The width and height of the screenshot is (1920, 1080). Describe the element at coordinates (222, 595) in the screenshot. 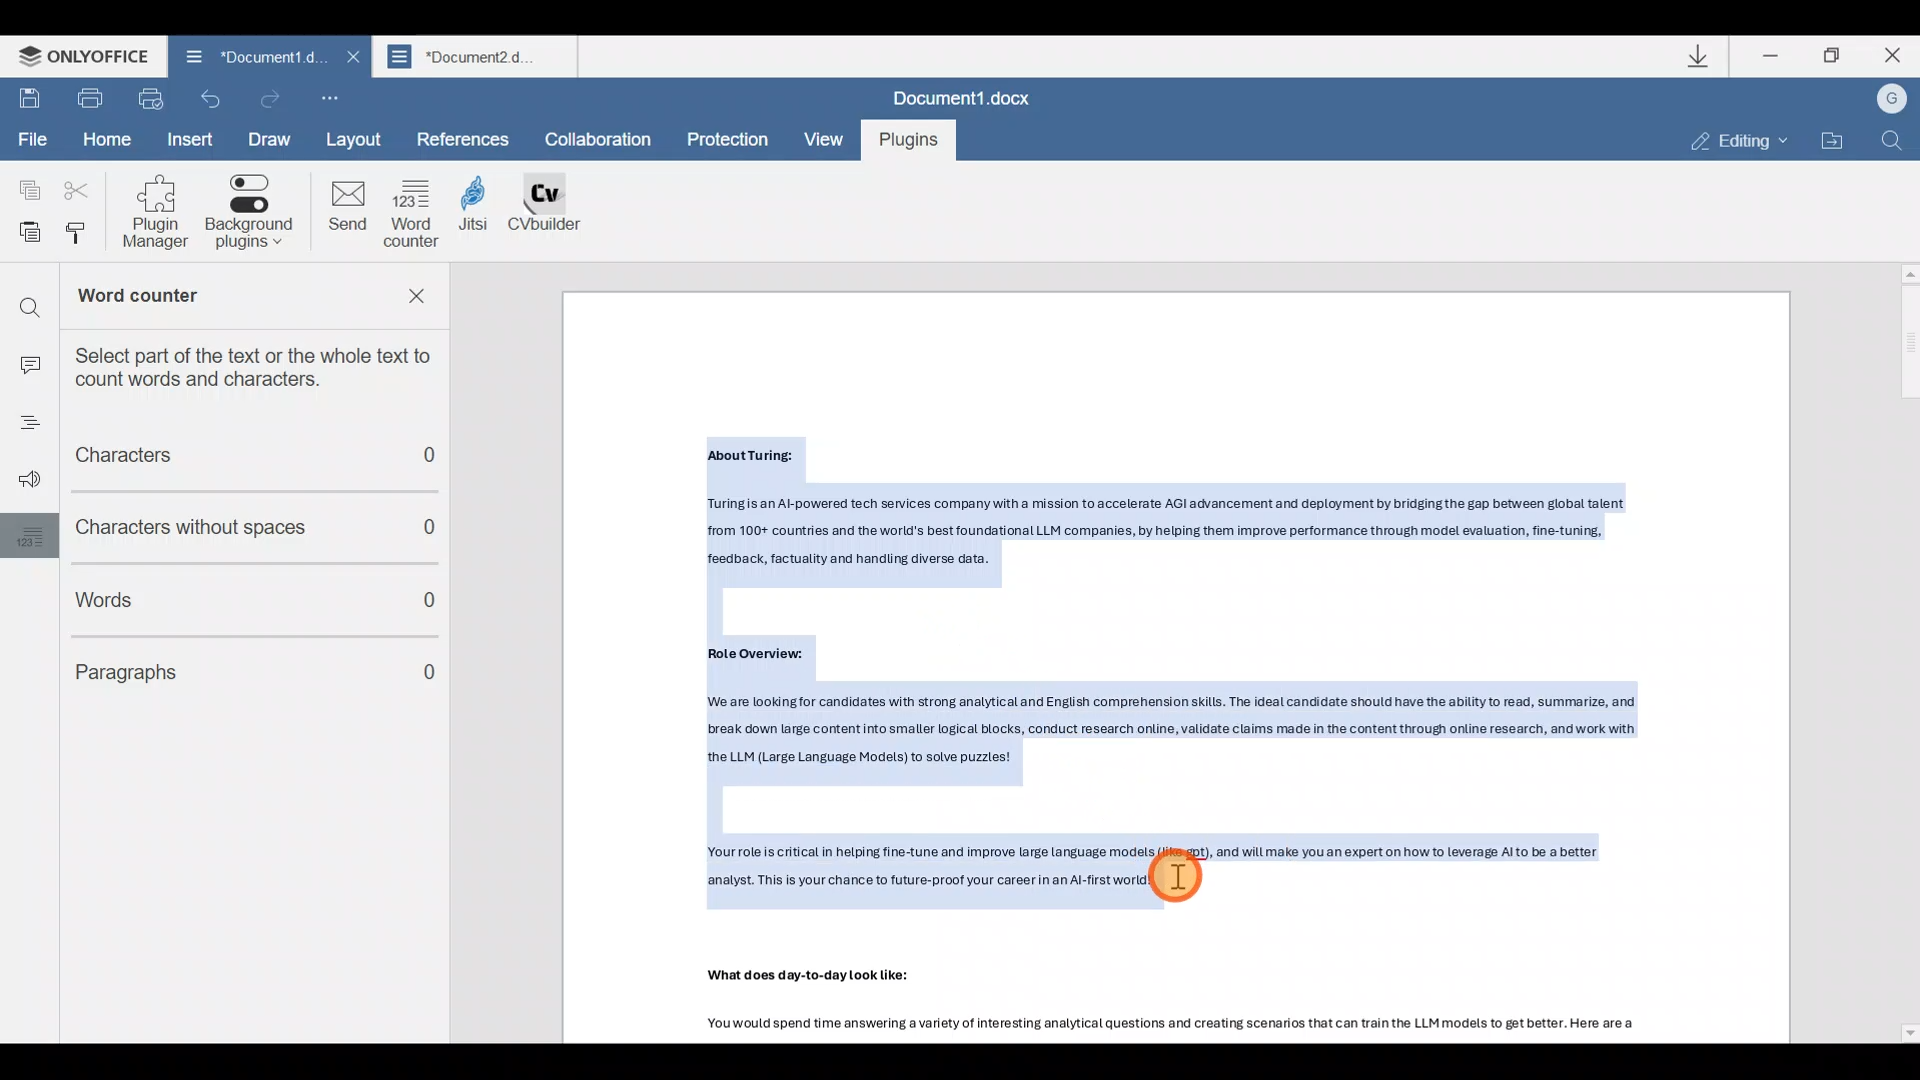

I see `Words count` at that location.